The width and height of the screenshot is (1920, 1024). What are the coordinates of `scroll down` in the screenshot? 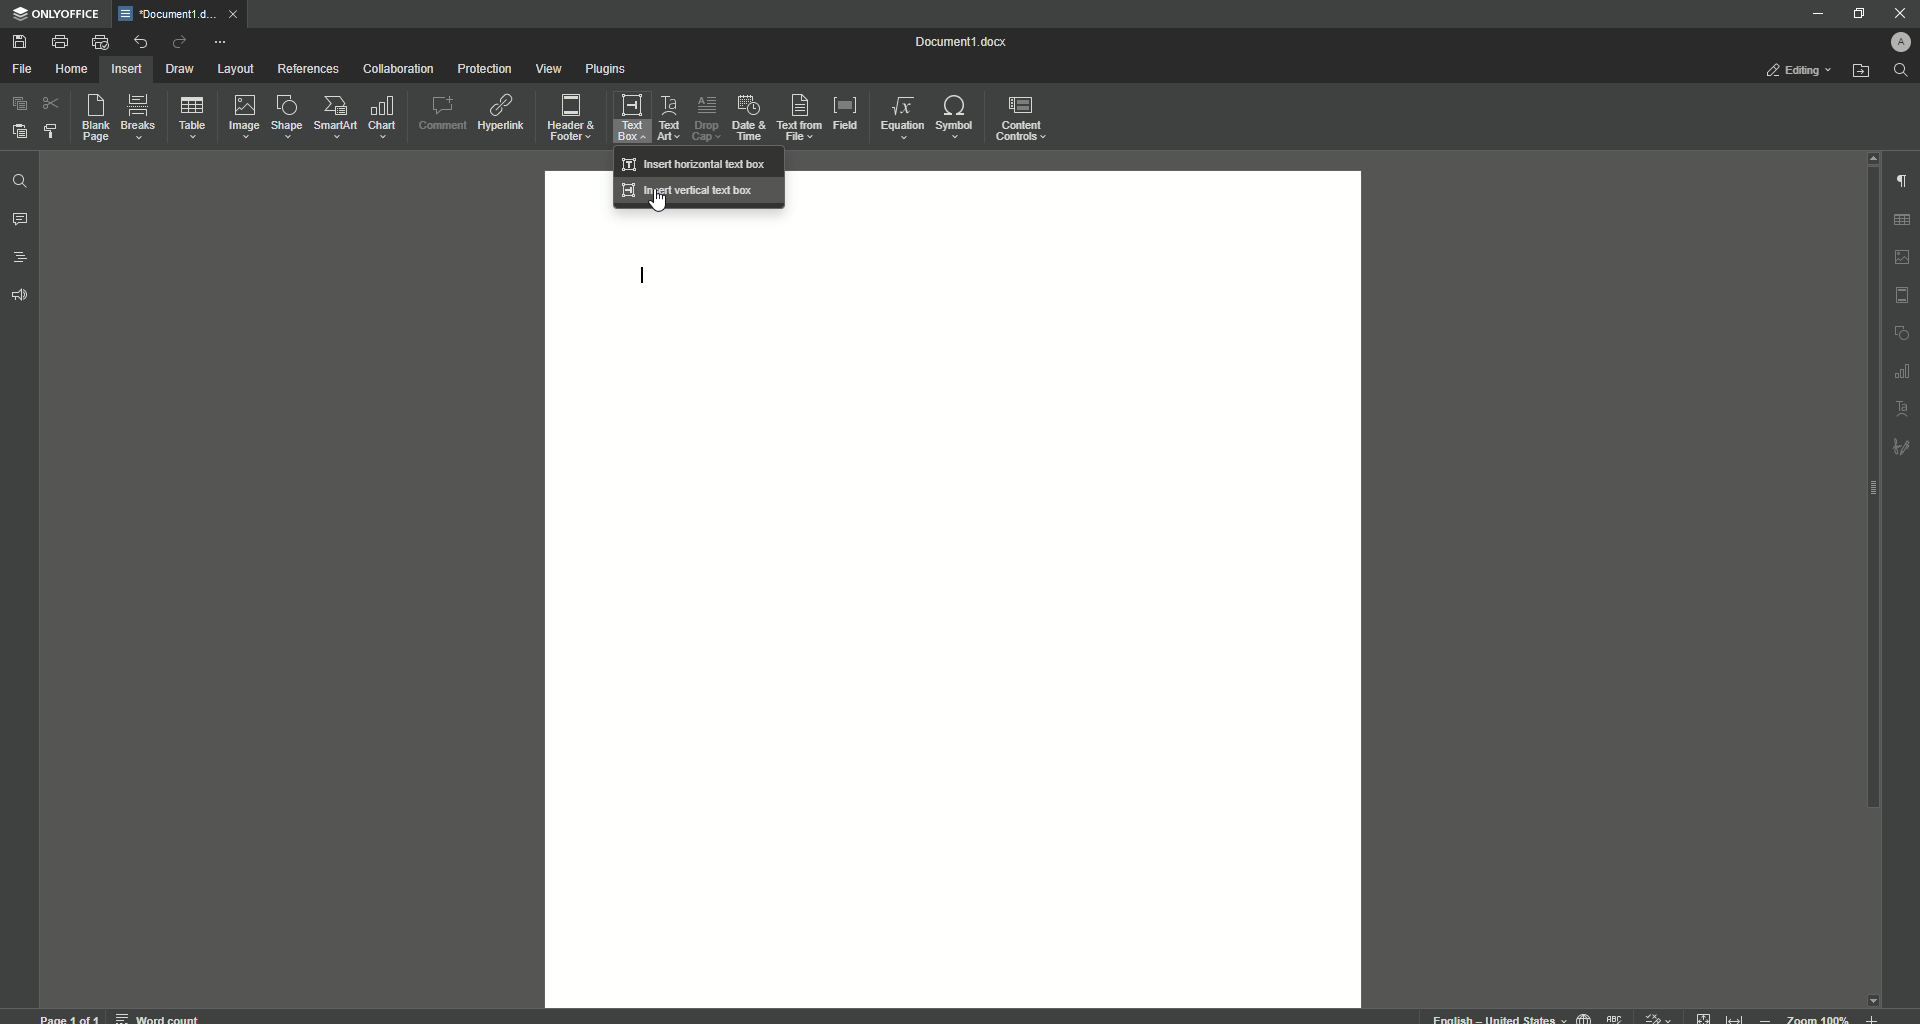 It's located at (1872, 995).